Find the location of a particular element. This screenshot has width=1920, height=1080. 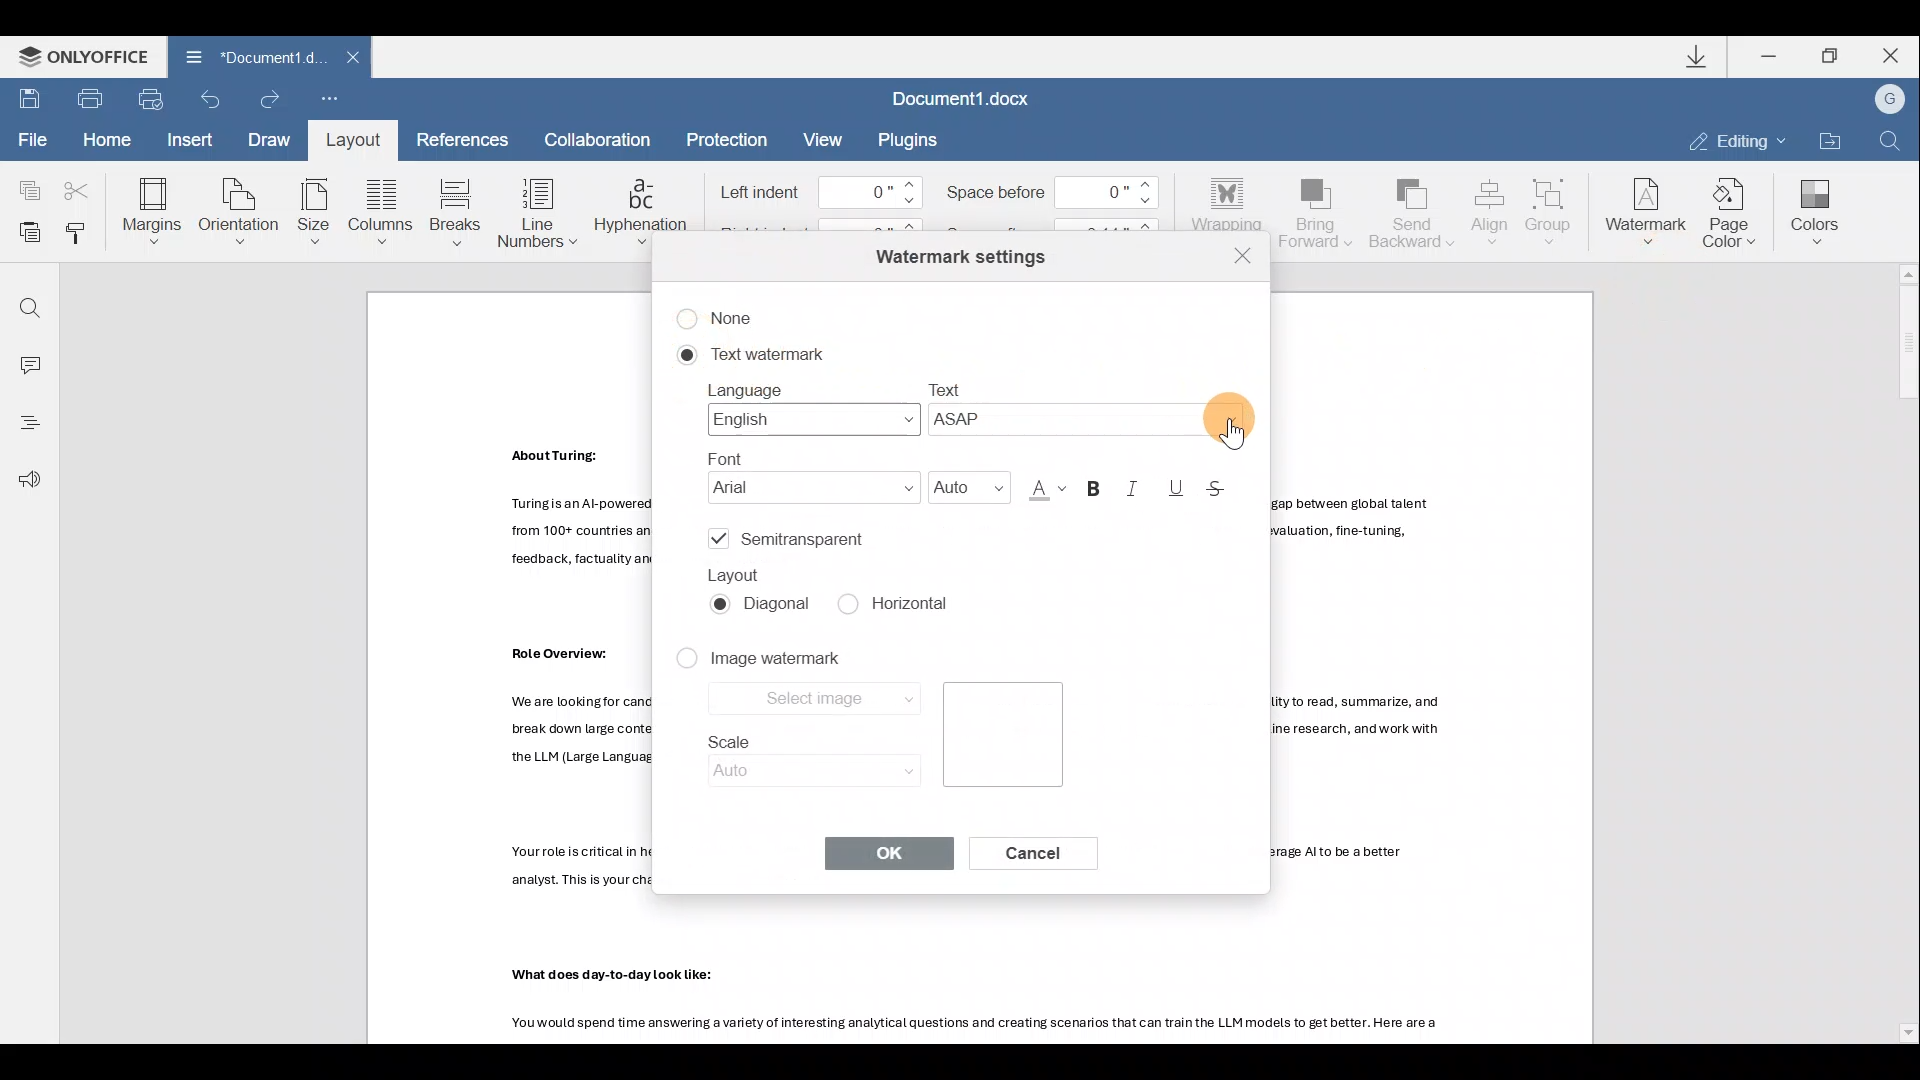

Editing mode is located at coordinates (1733, 139).